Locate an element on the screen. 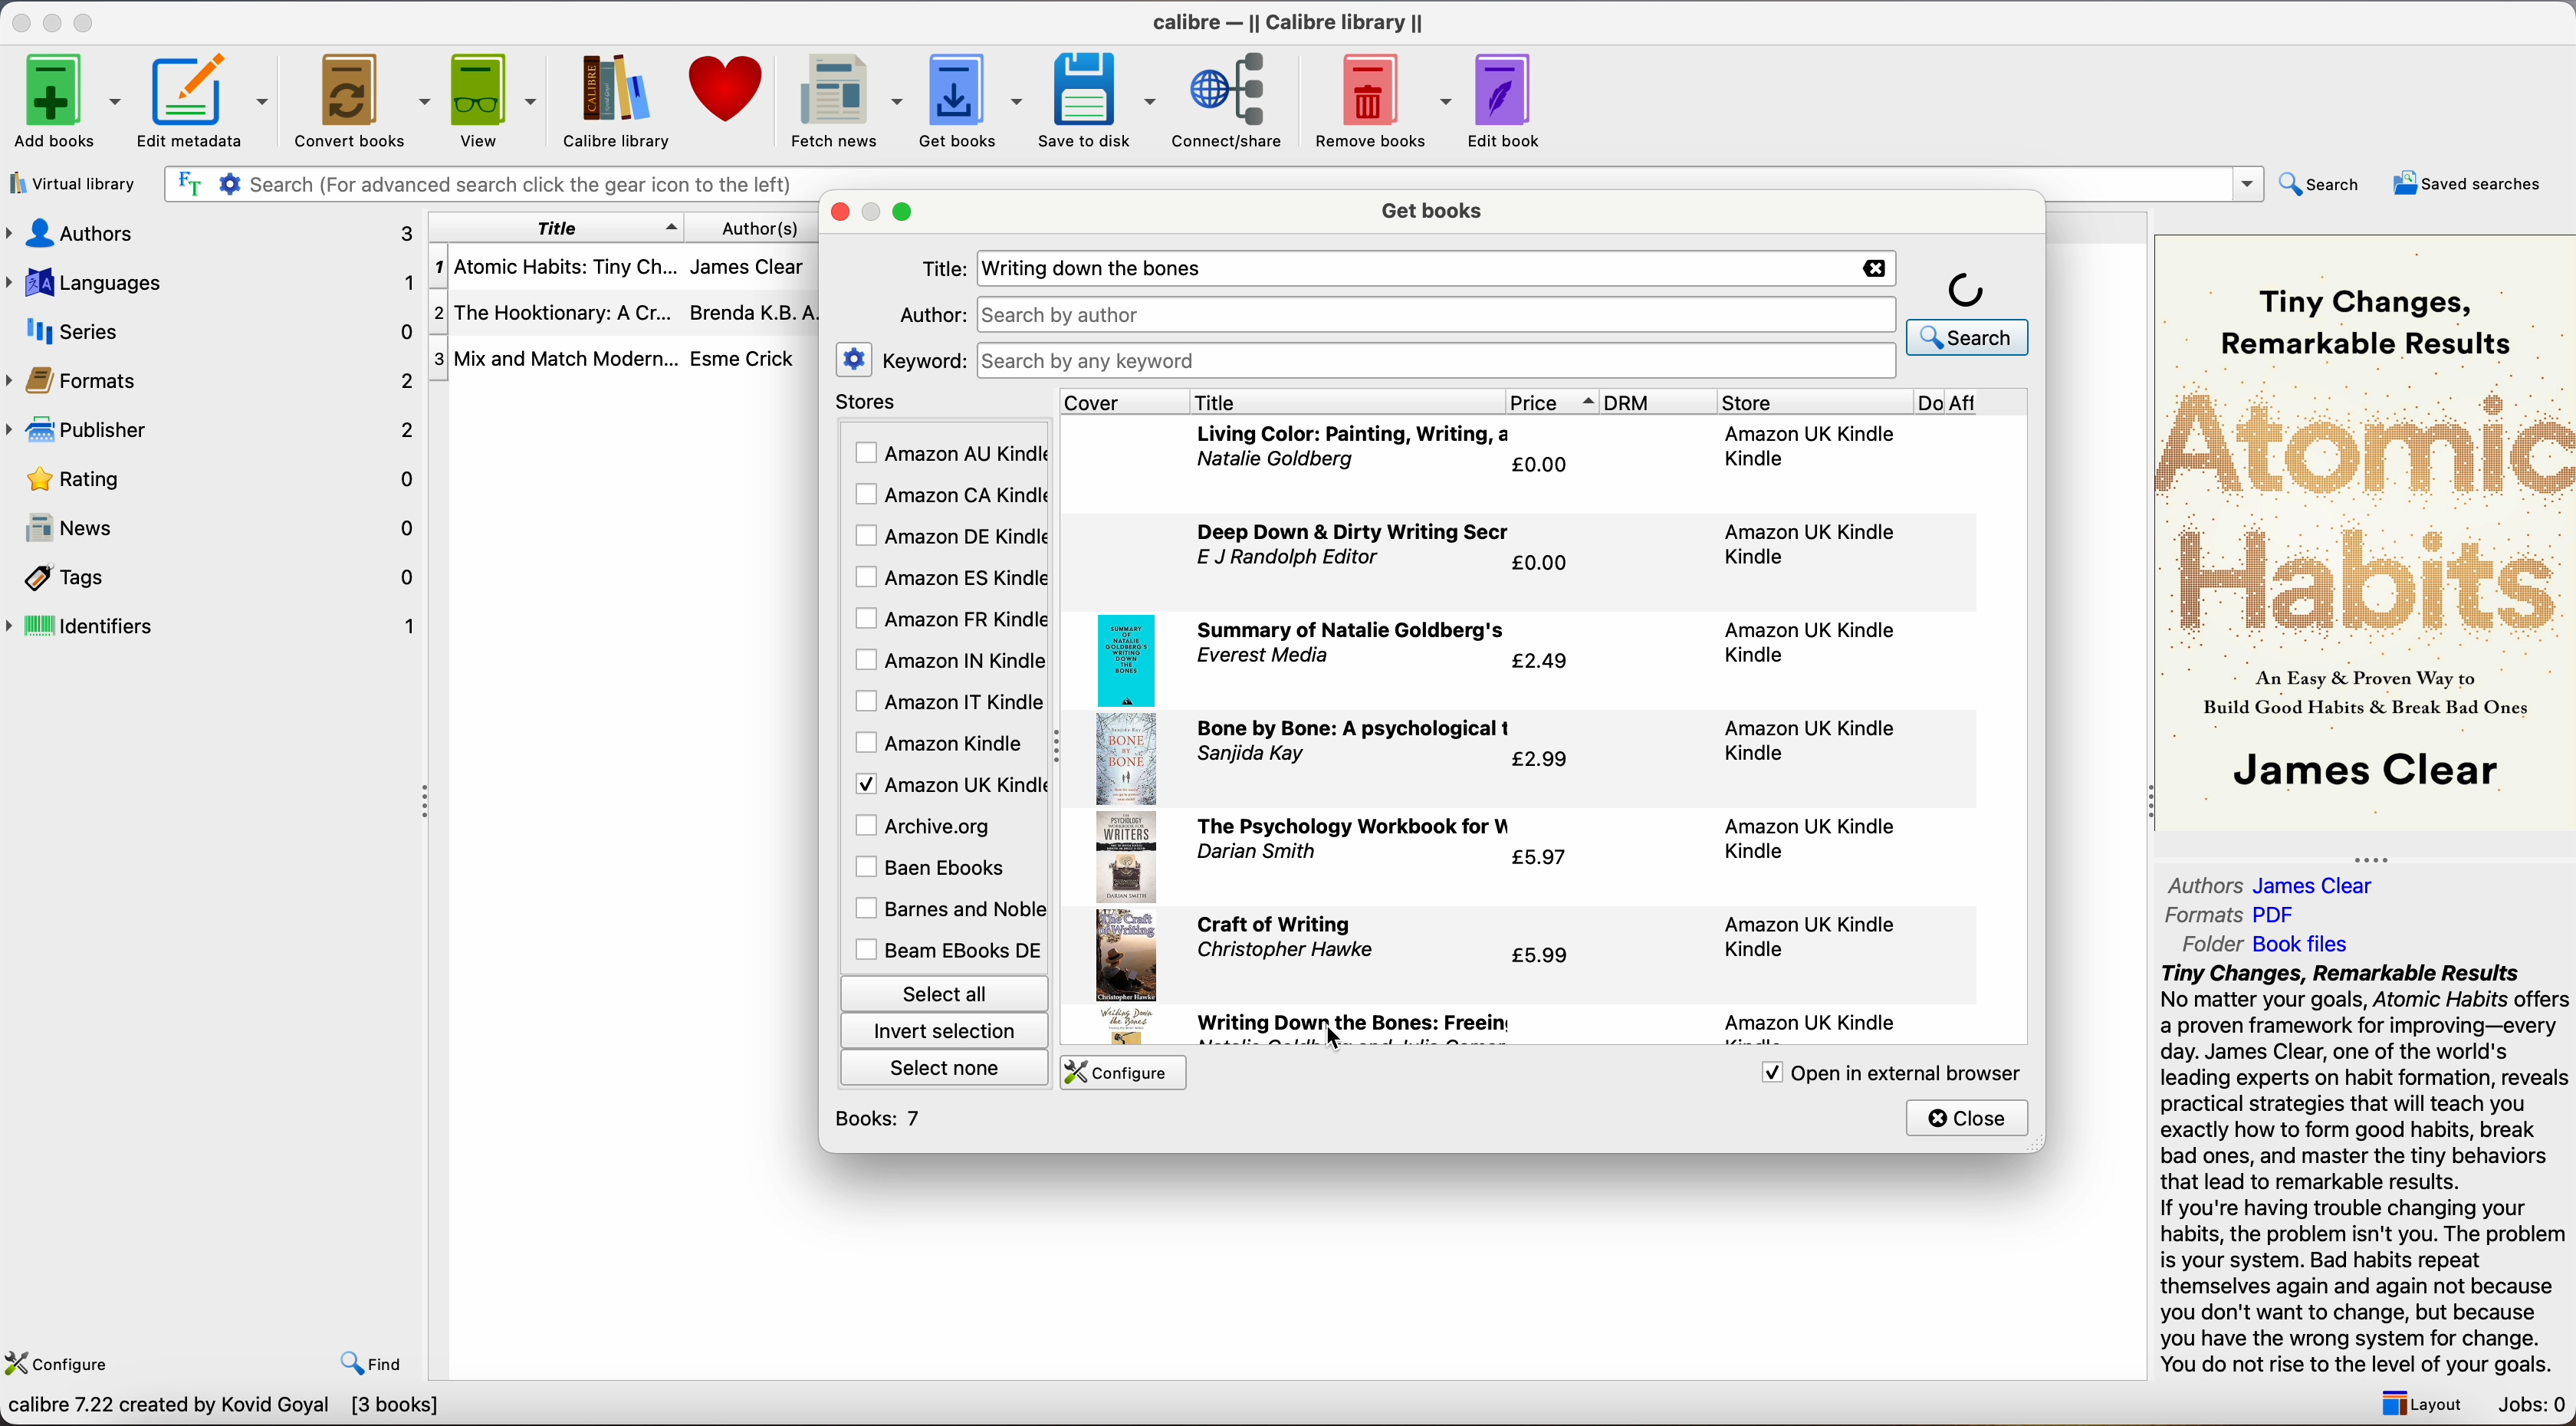 This screenshot has height=1426, width=2576. maximize is located at coordinates (906, 213).